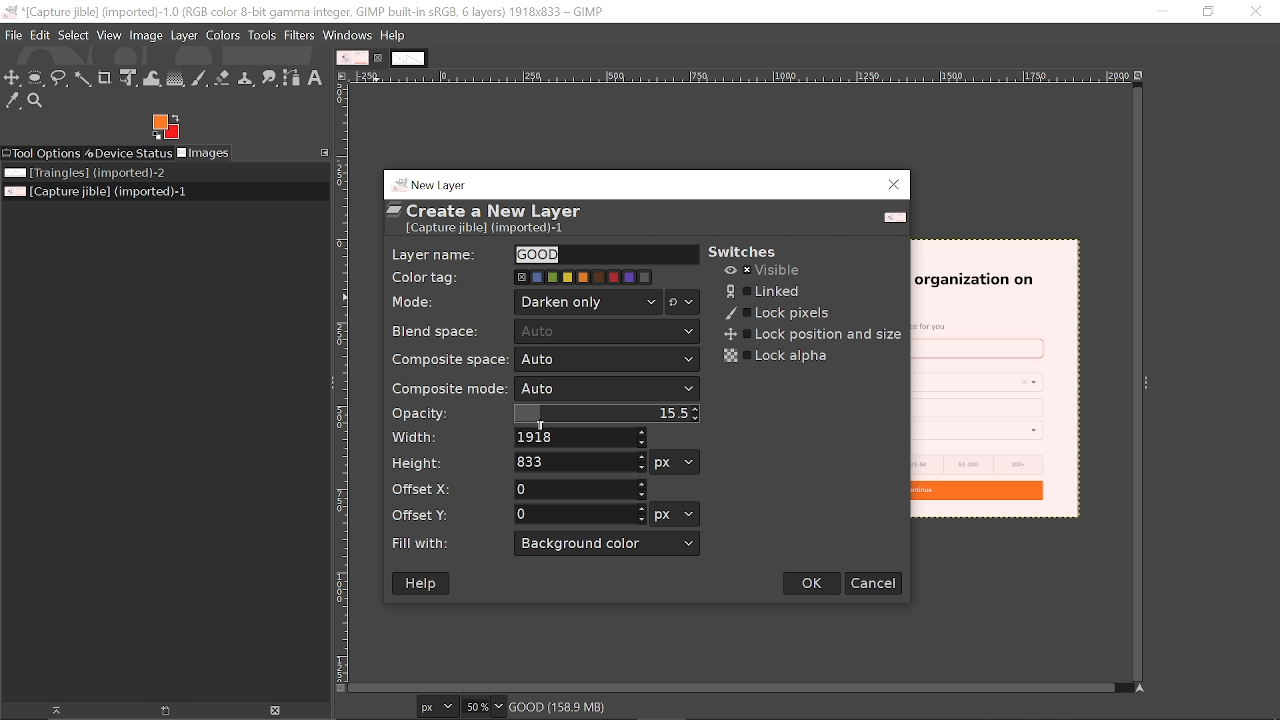  What do you see at coordinates (105, 77) in the screenshot?
I see `Crop text` at bounding box center [105, 77].